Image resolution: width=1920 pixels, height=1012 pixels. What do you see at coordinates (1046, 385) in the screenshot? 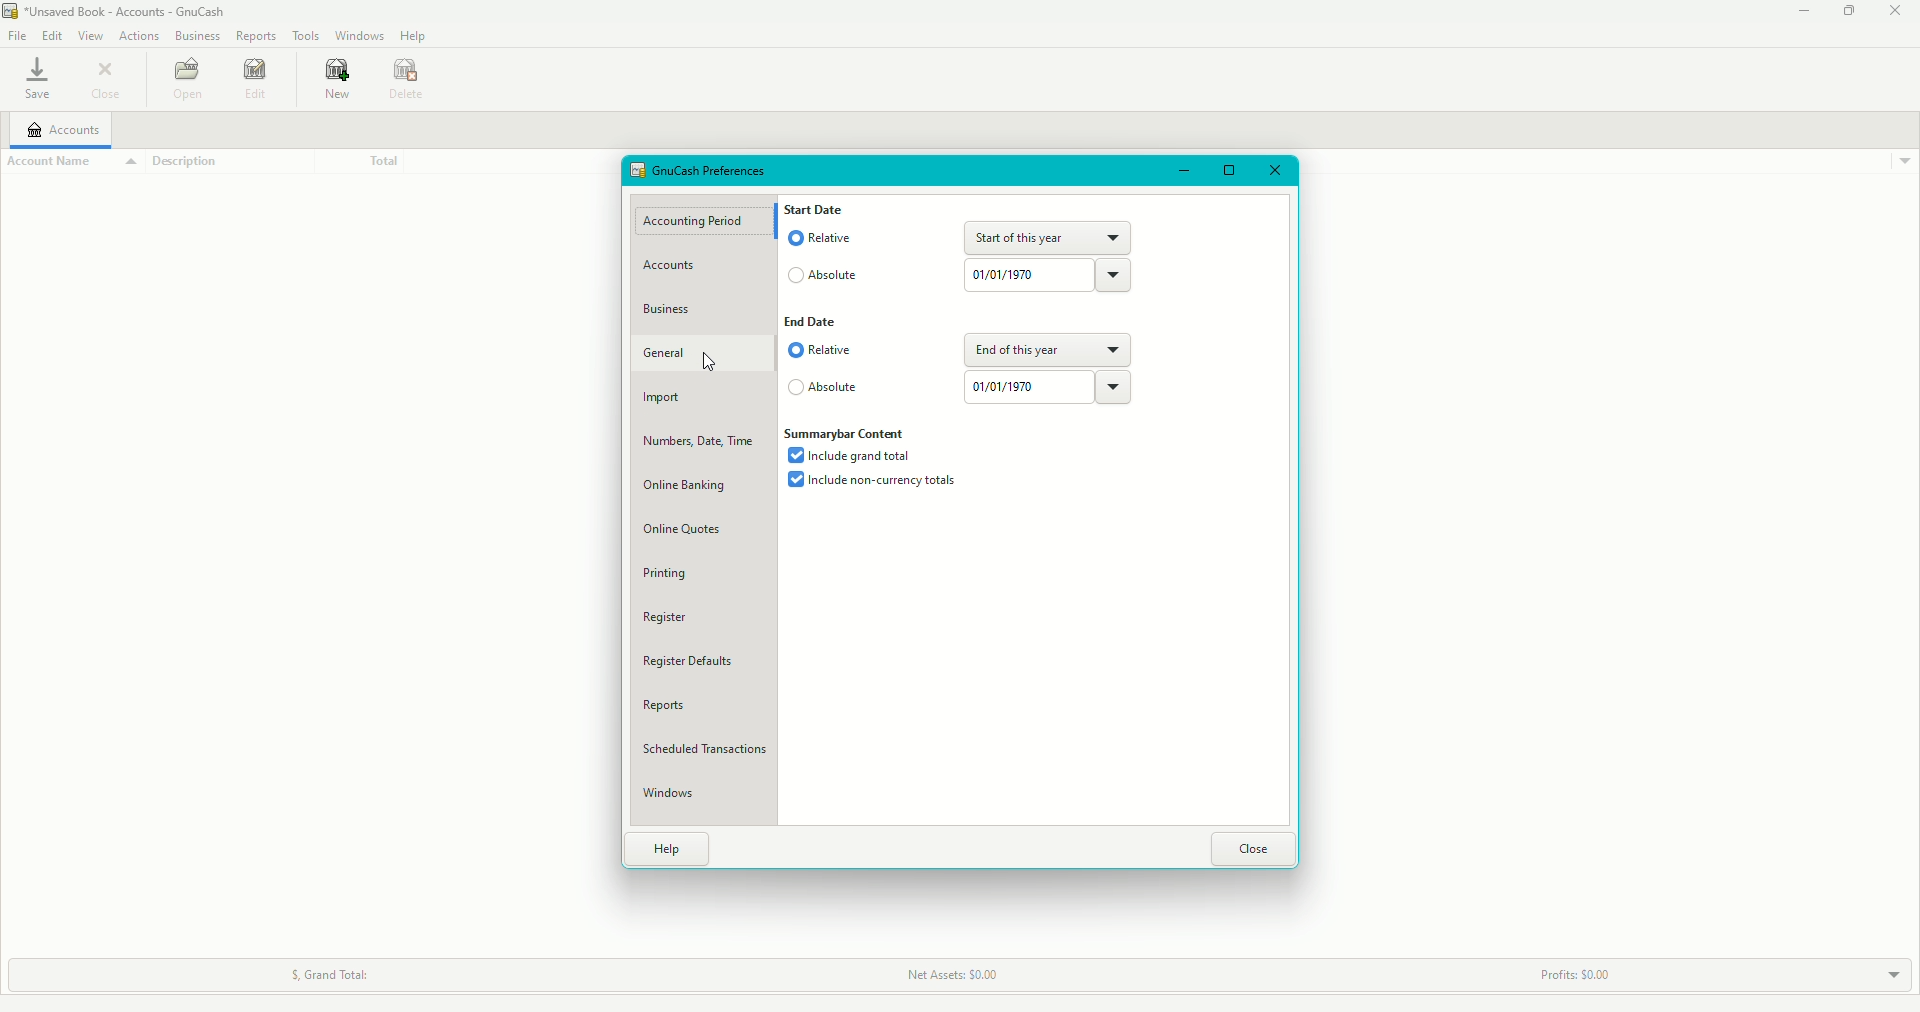
I see `Date` at bounding box center [1046, 385].